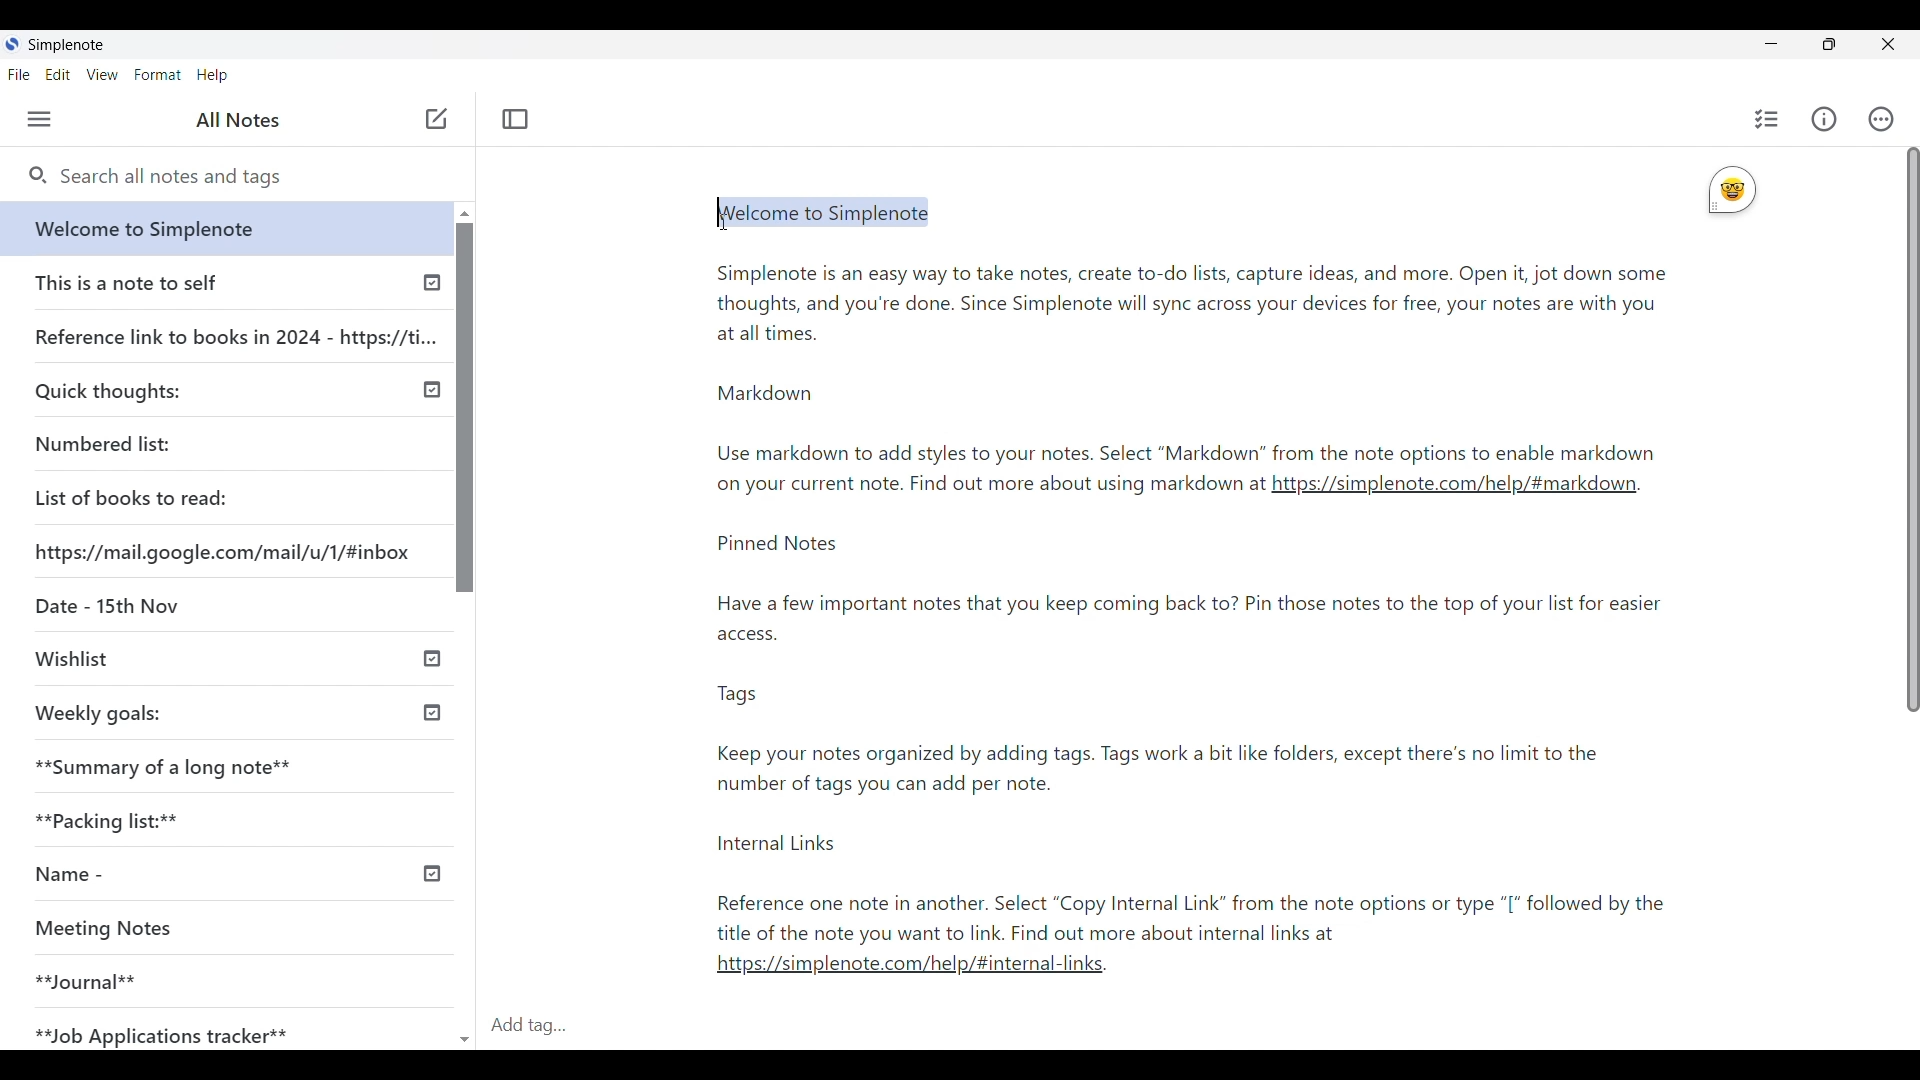 This screenshot has width=1920, height=1080. Describe the element at coordinates (1198, 1026) in the screenshot. I see `Click to type in tags` at that location.